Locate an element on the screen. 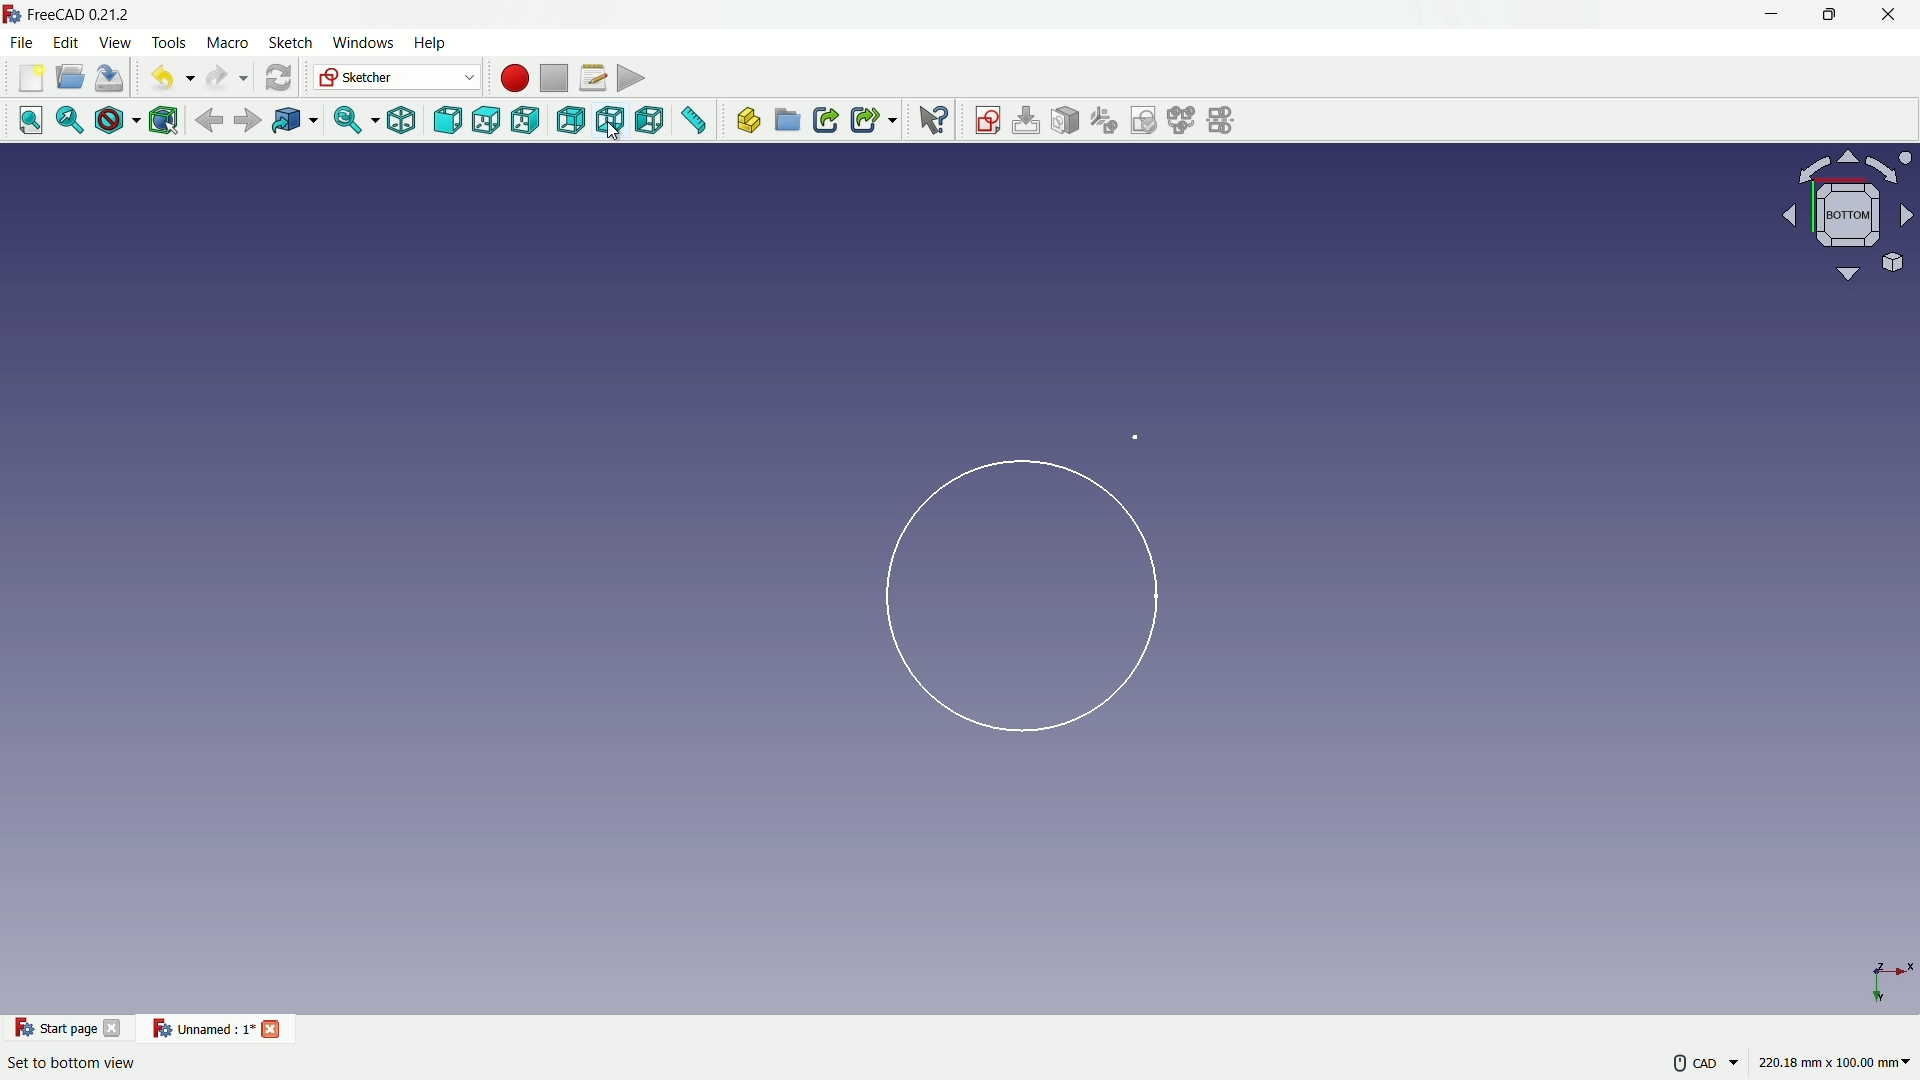 The height and width of the screenshot is (1080, 1920). draw style is located at coordinates (116, 121).